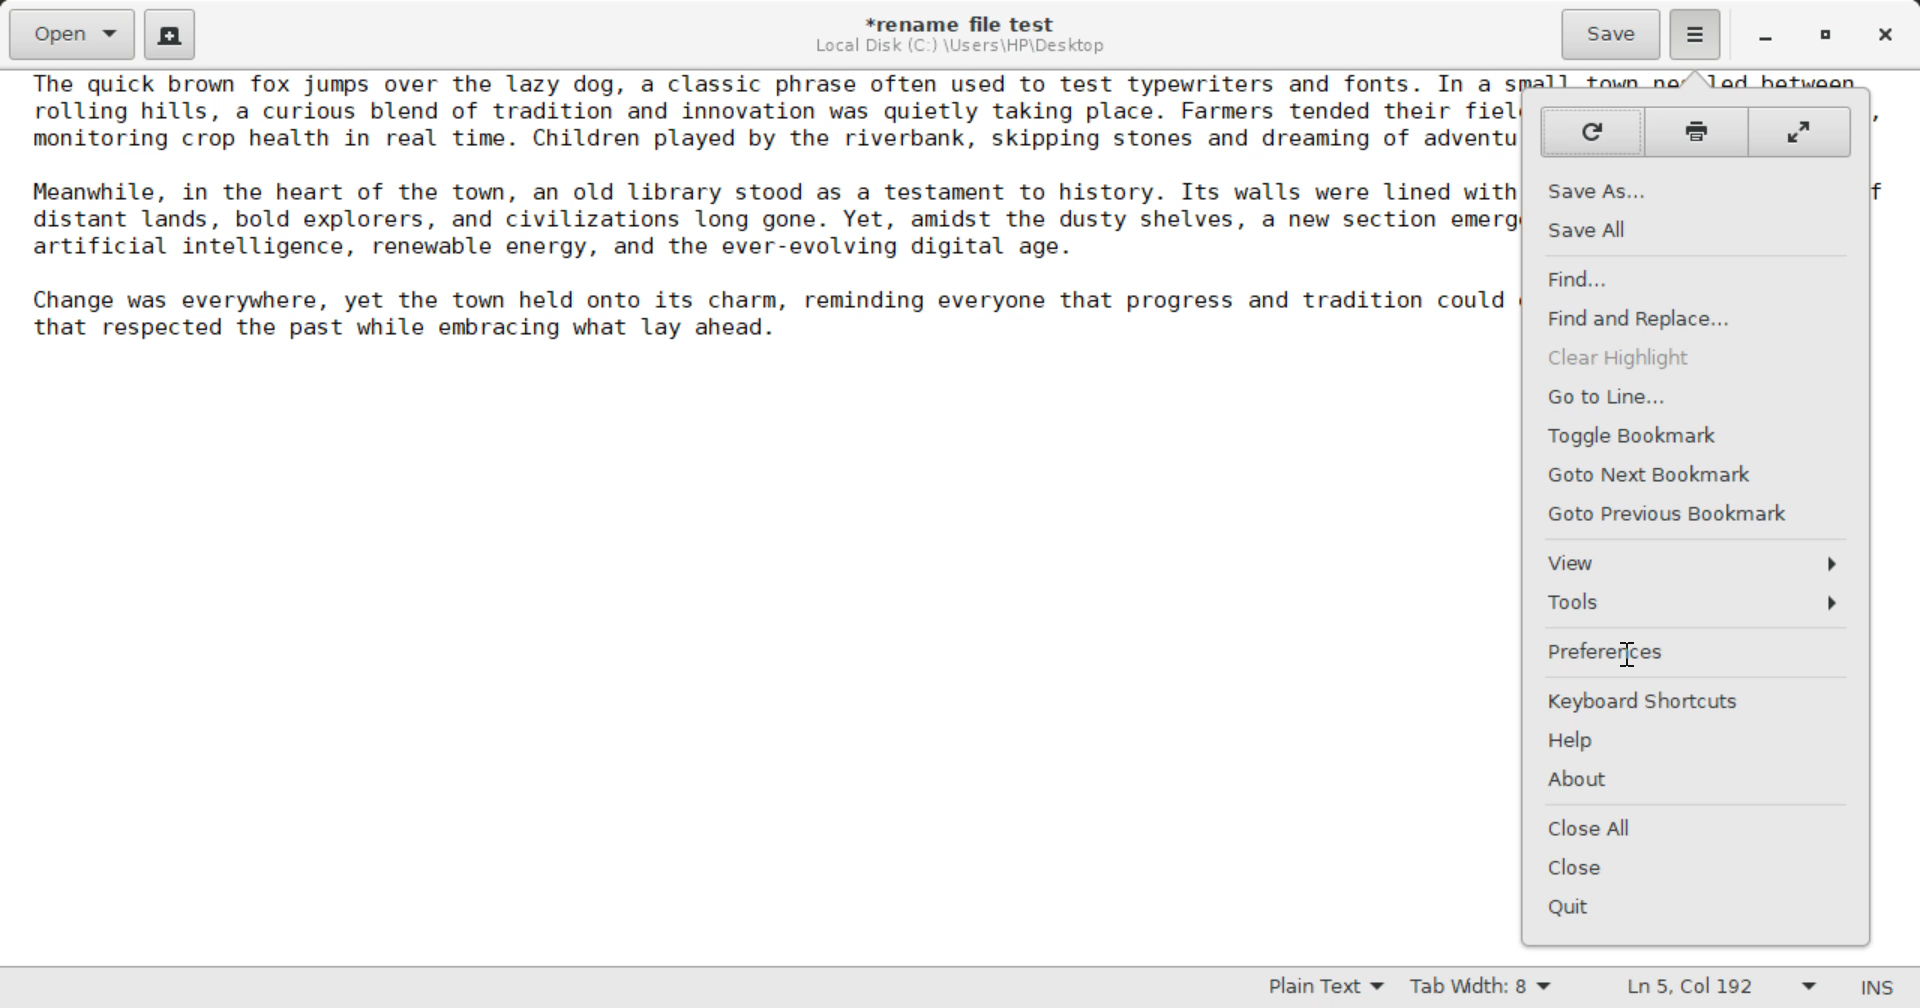 This screenshot has width=1920, height=1008. Describe the element at coordinates (1484, 989) in the screenshot. I see `Tab Width ` at that location.